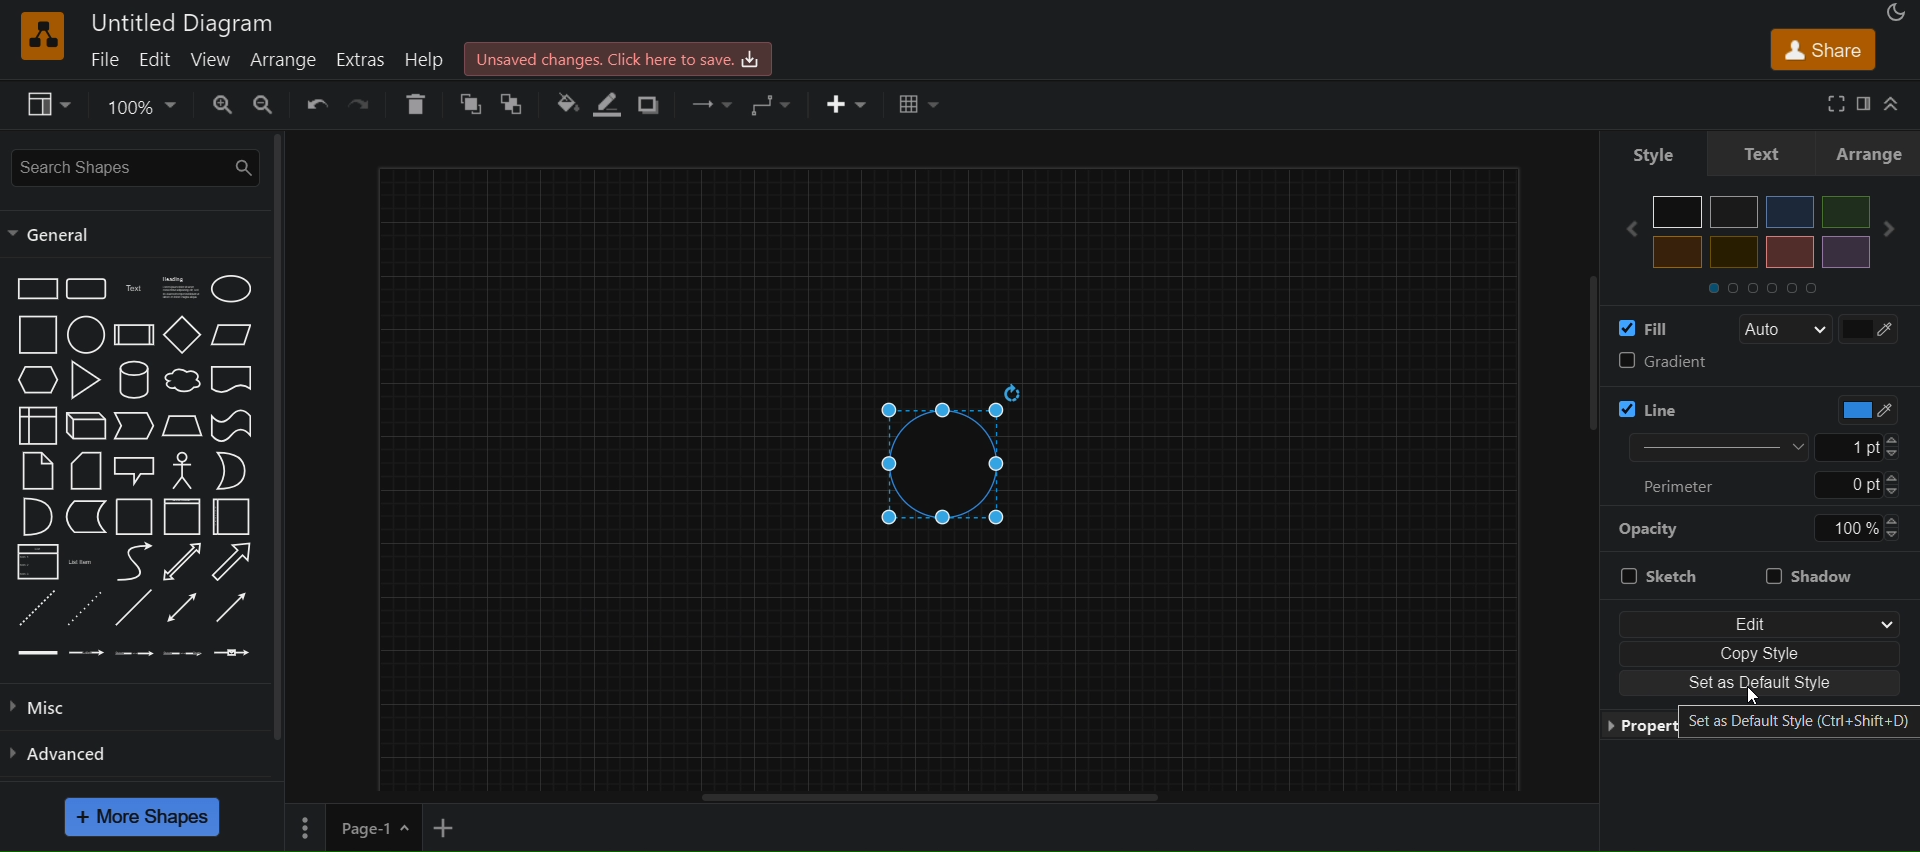 The height and width of the screenshot is (852, 1920). What do you see at coordinates (157, 60) in the screenshot?
I see `edit` at bounding box center [157, 60].